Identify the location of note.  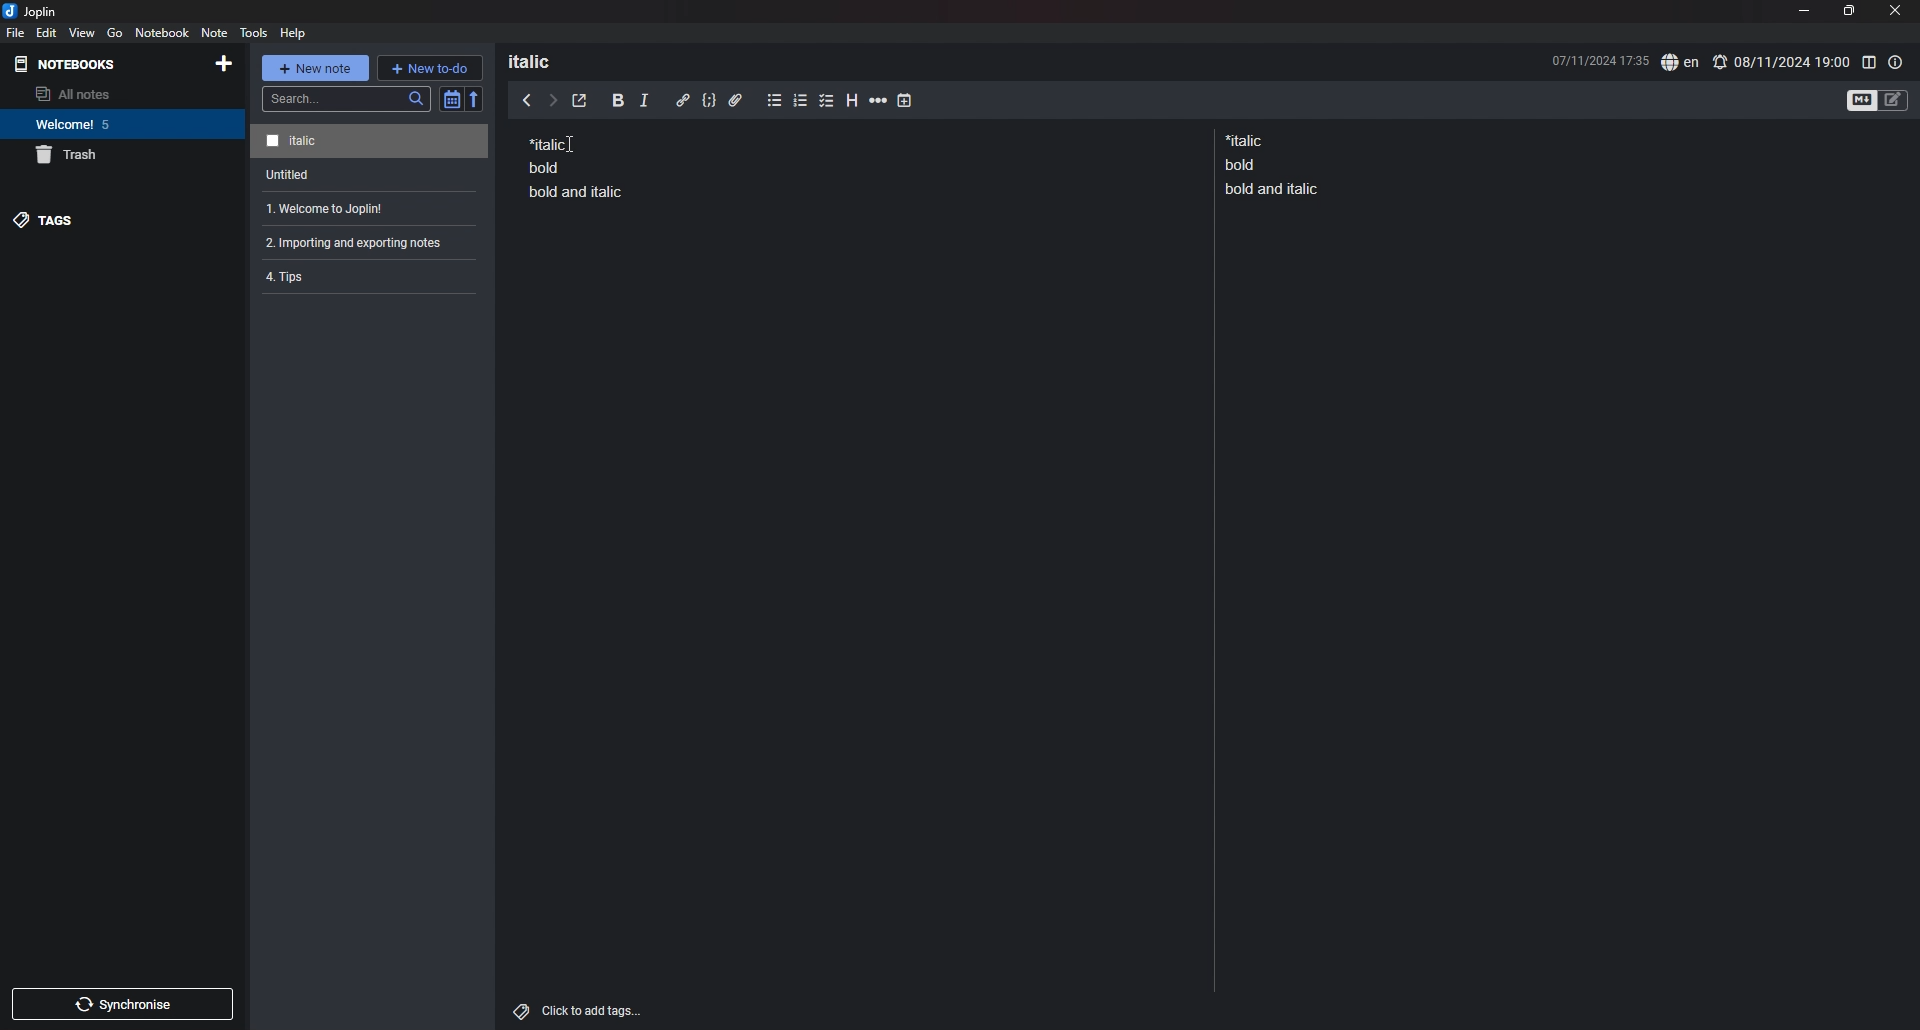
(369, 142).